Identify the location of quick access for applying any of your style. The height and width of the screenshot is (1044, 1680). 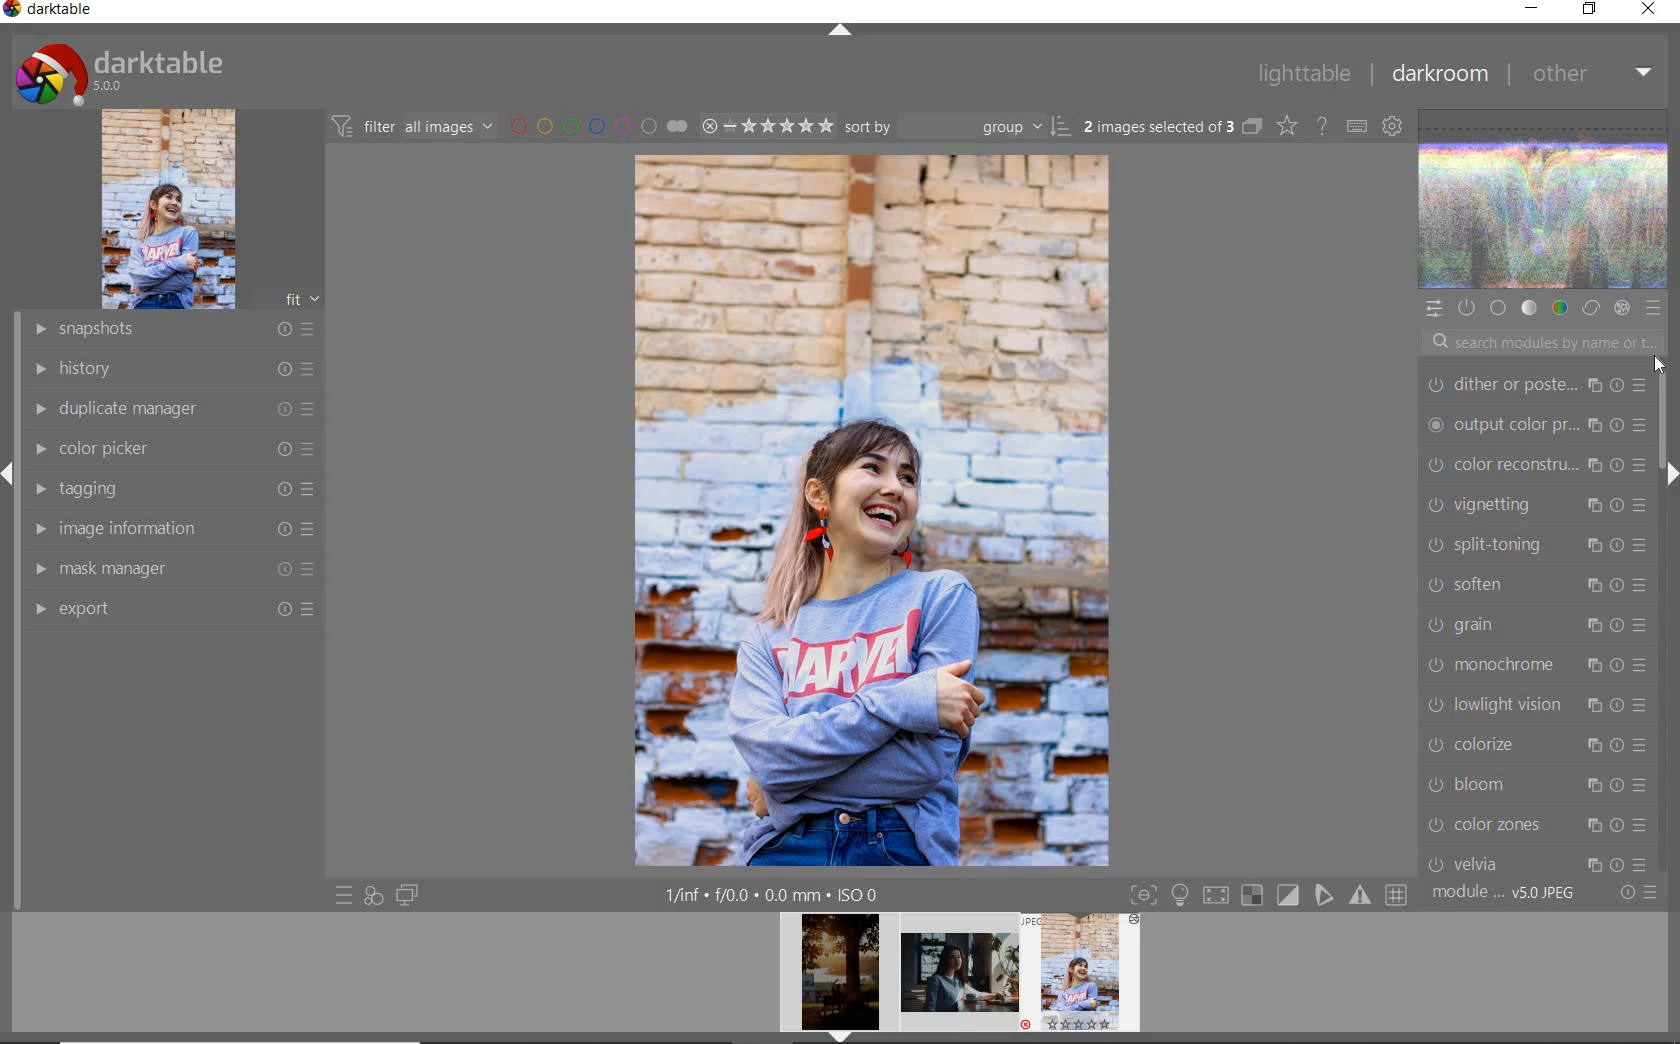
(372, 895).